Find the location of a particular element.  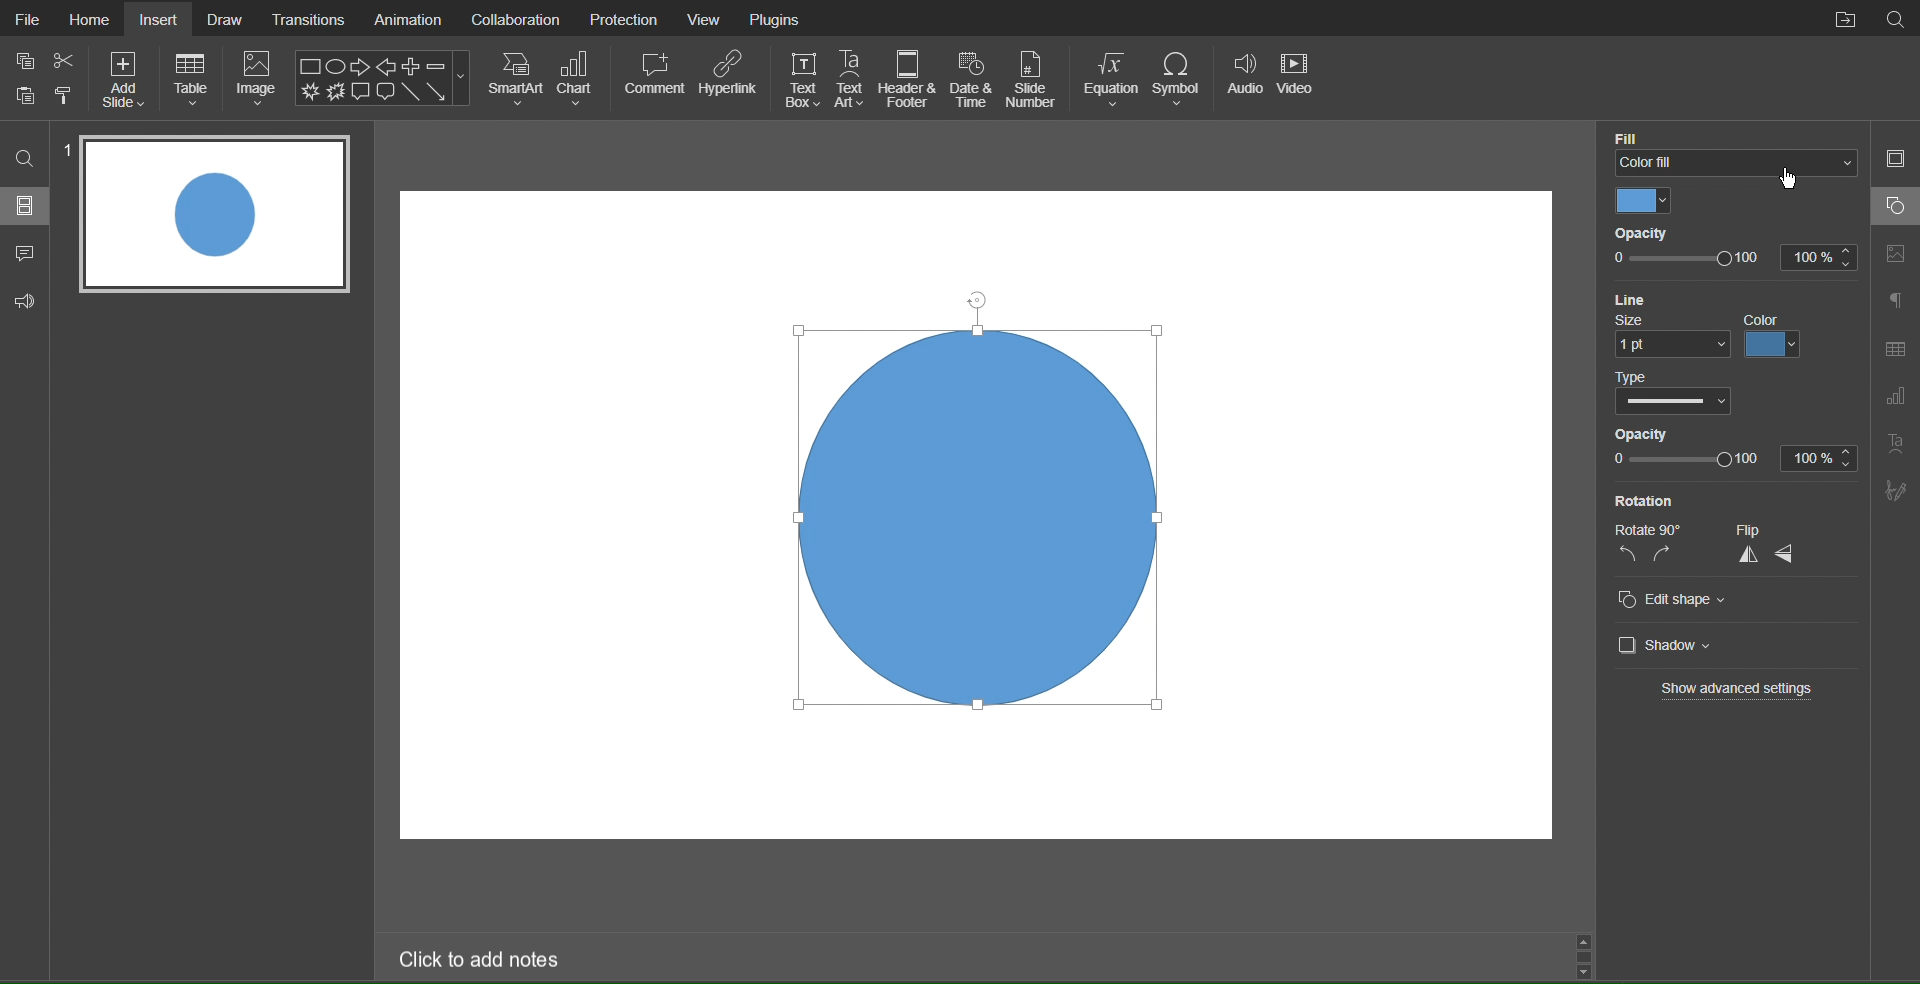

Open File Location is located at coordinates (1845, 19).